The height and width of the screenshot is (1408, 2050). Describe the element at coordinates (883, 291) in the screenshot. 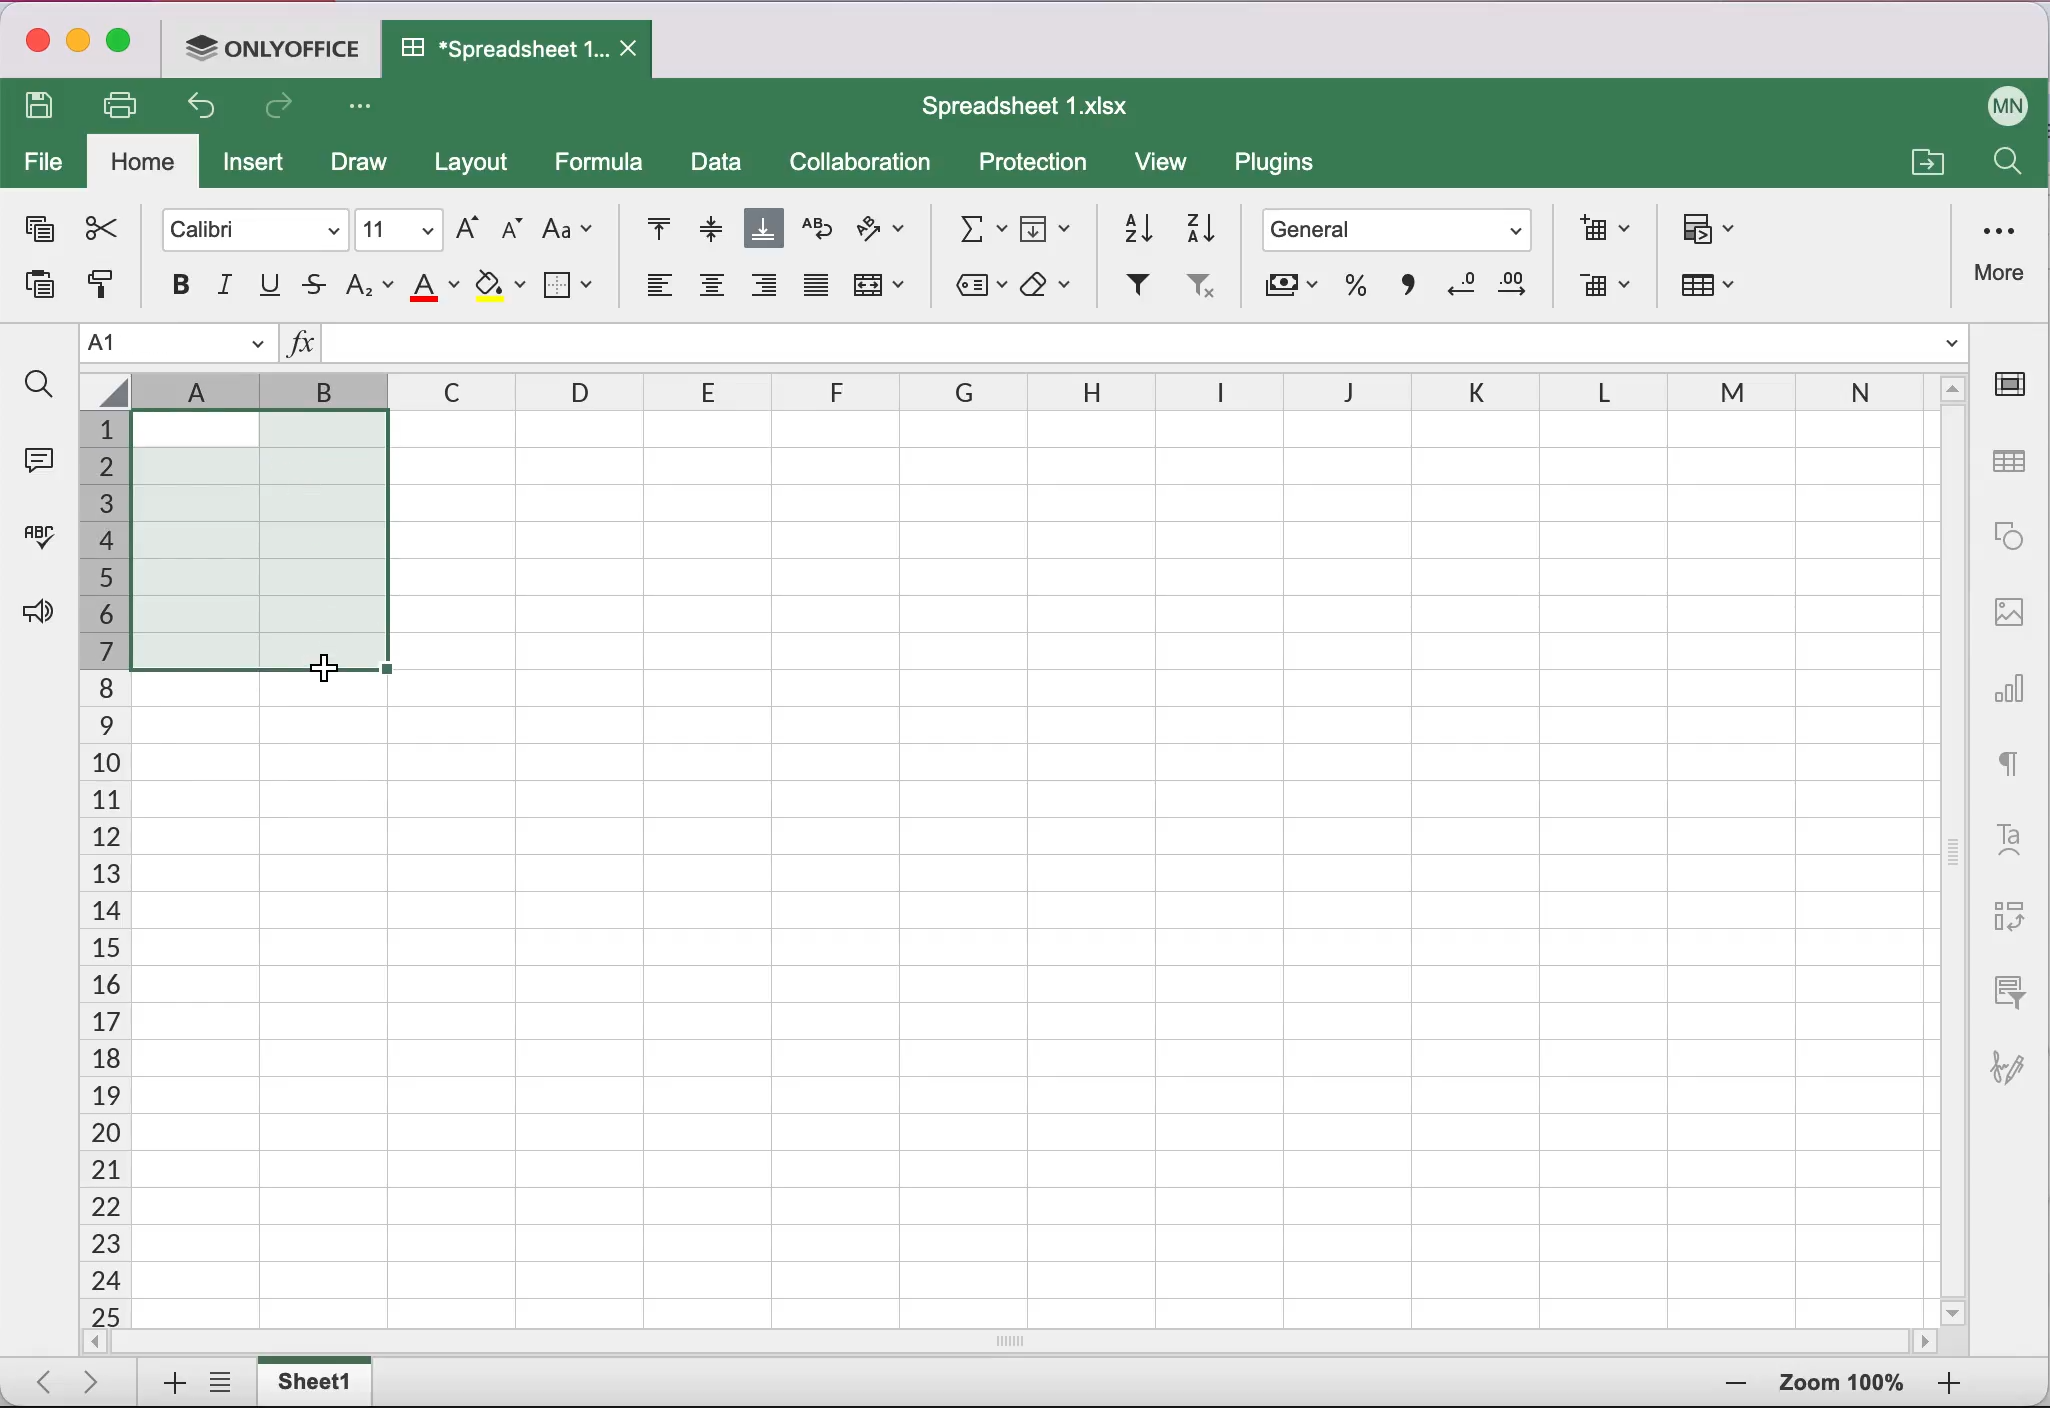

I see `merge and center` at that location.